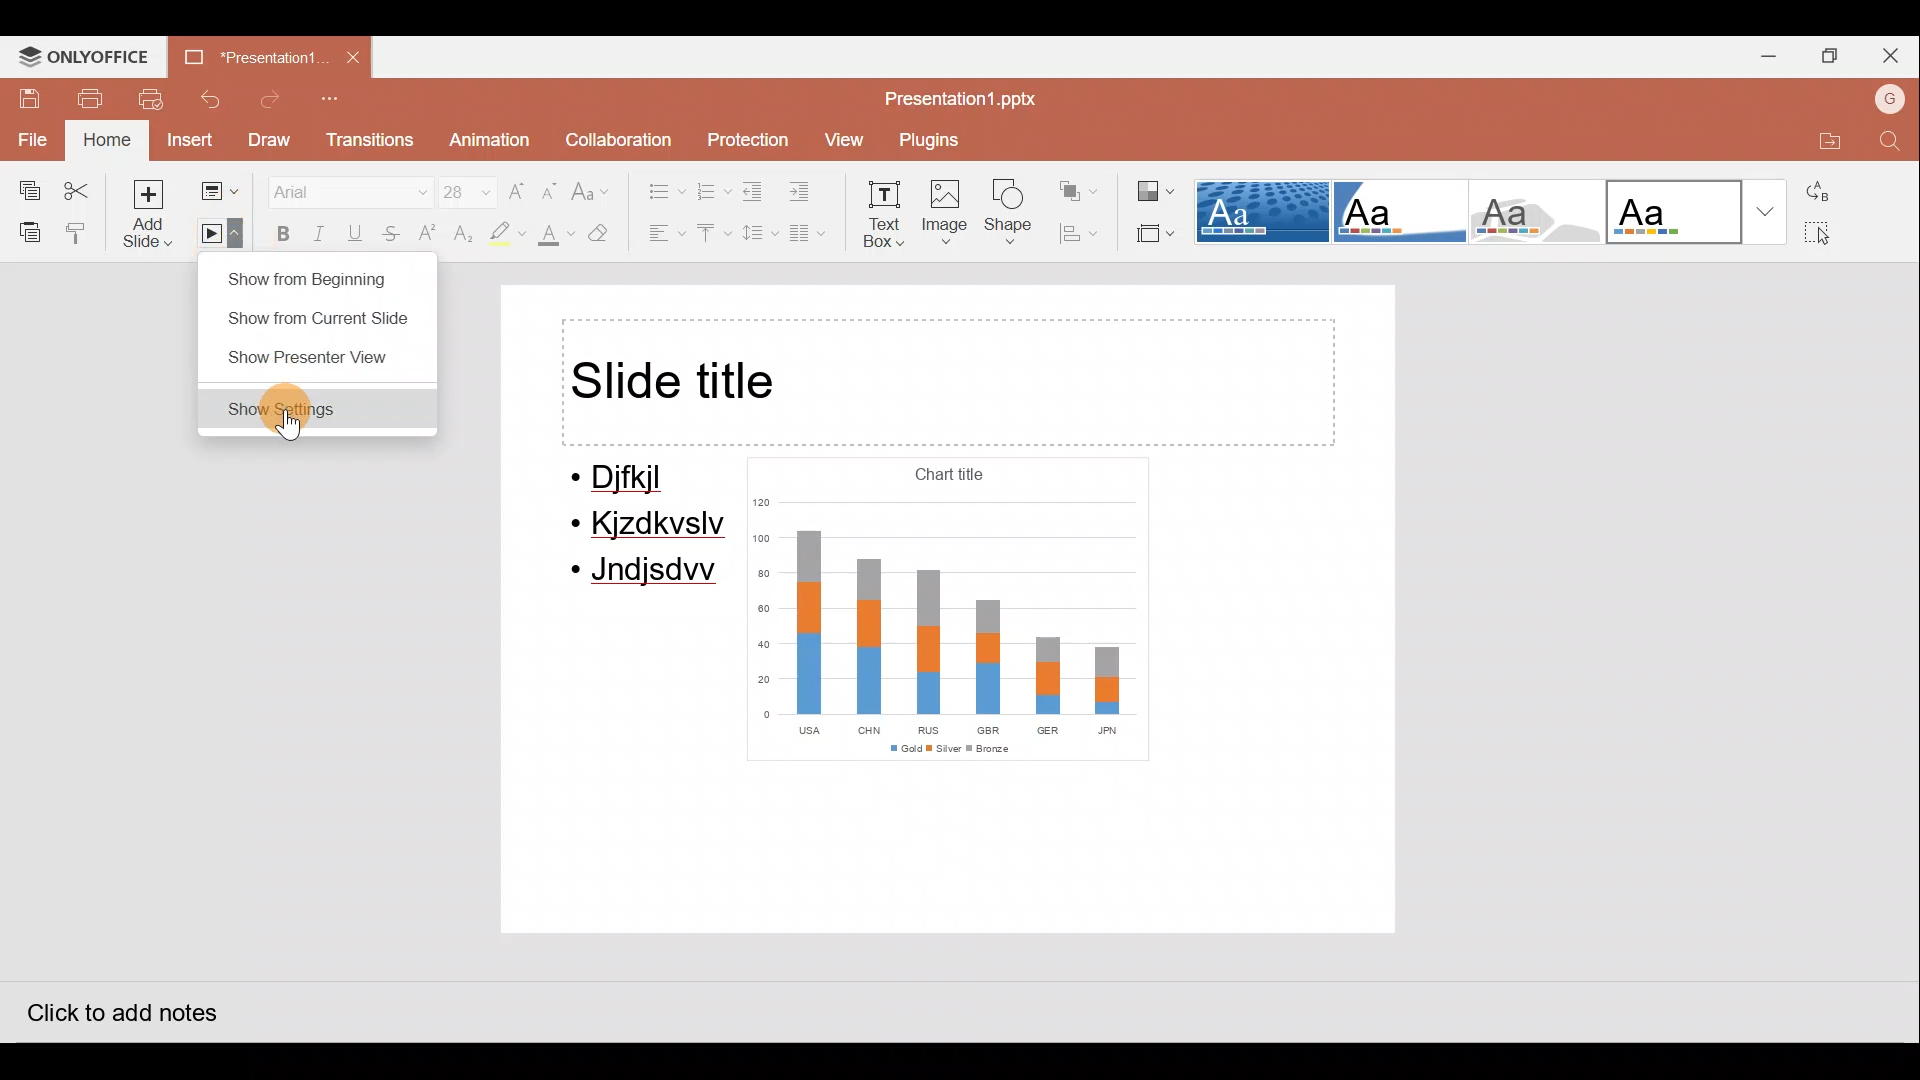 This screenshot has width=1920, height=1080. I want to click on Kjzdkvslv, so click(652, 527).